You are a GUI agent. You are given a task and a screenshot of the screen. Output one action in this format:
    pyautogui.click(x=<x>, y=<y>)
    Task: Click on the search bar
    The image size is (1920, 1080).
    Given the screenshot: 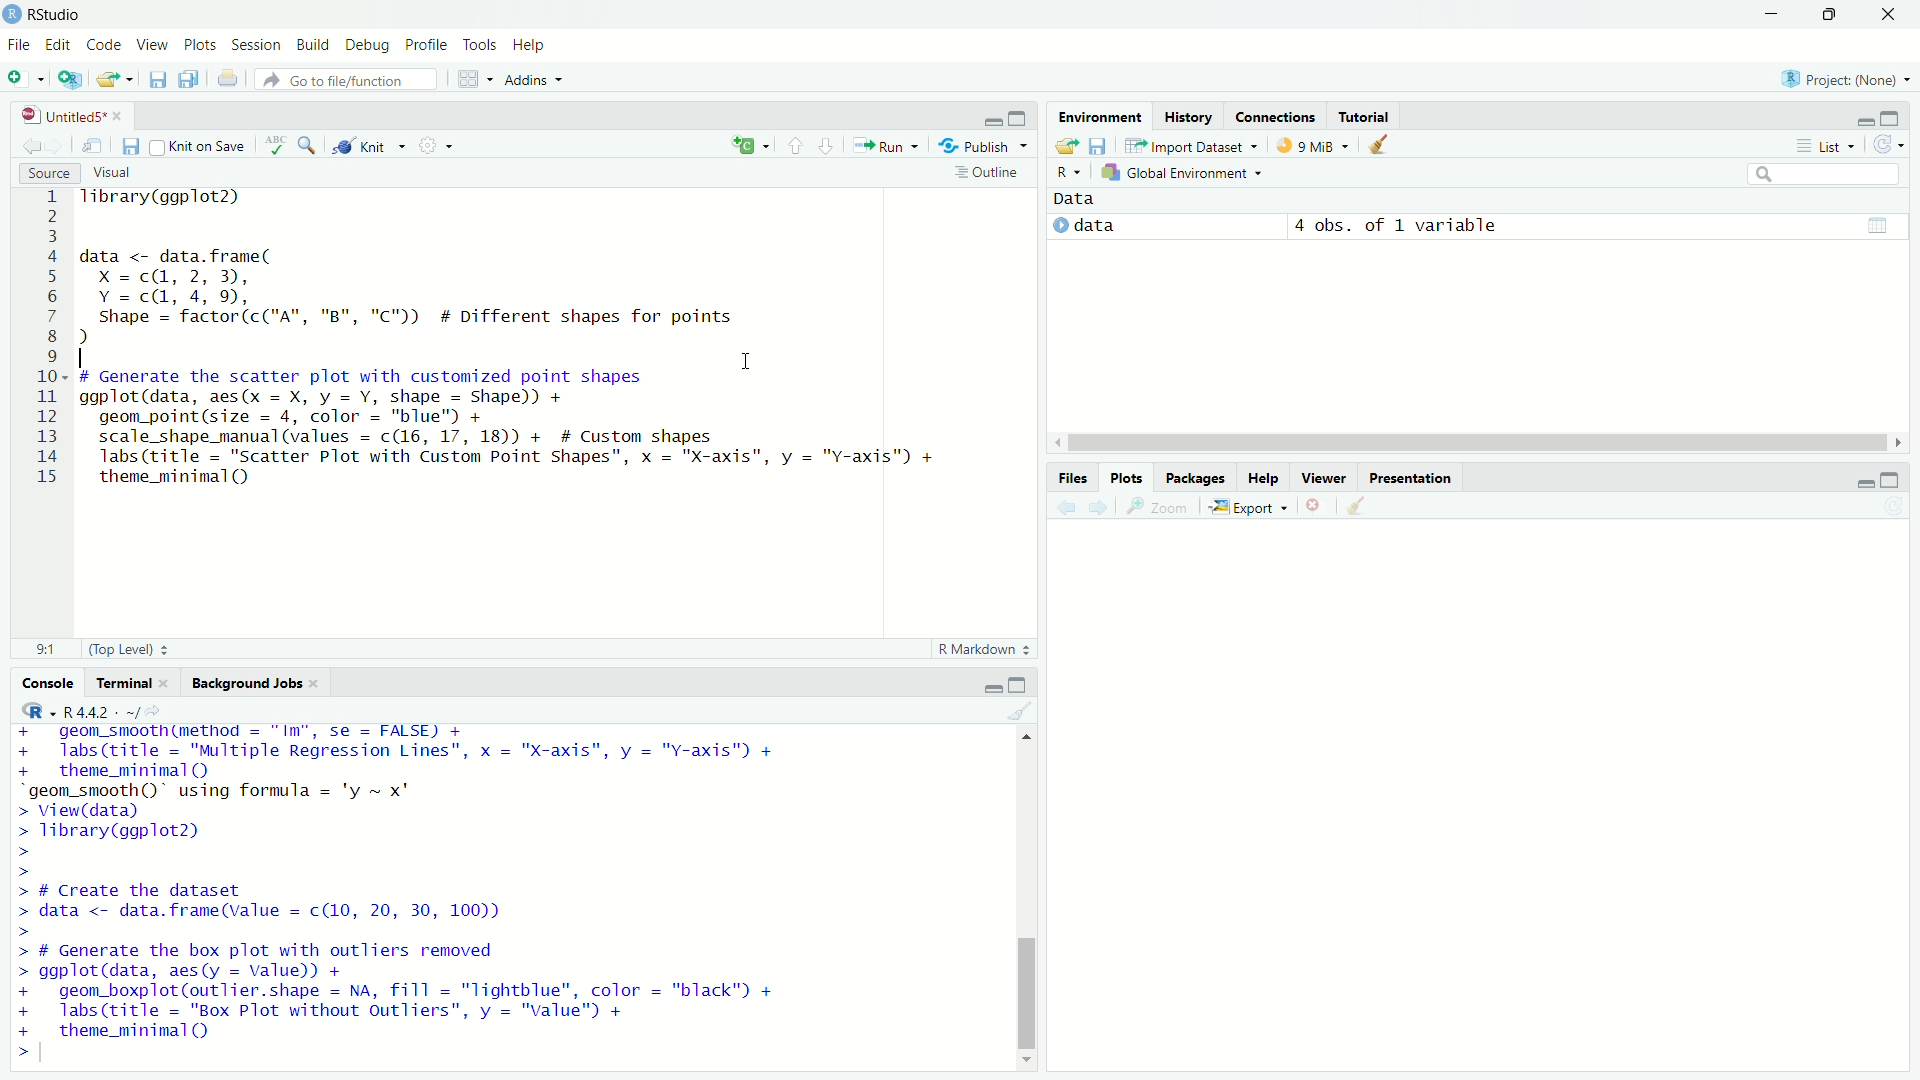 What is the action you would take?
    pyautogui.click(x=1825, y=175)
    